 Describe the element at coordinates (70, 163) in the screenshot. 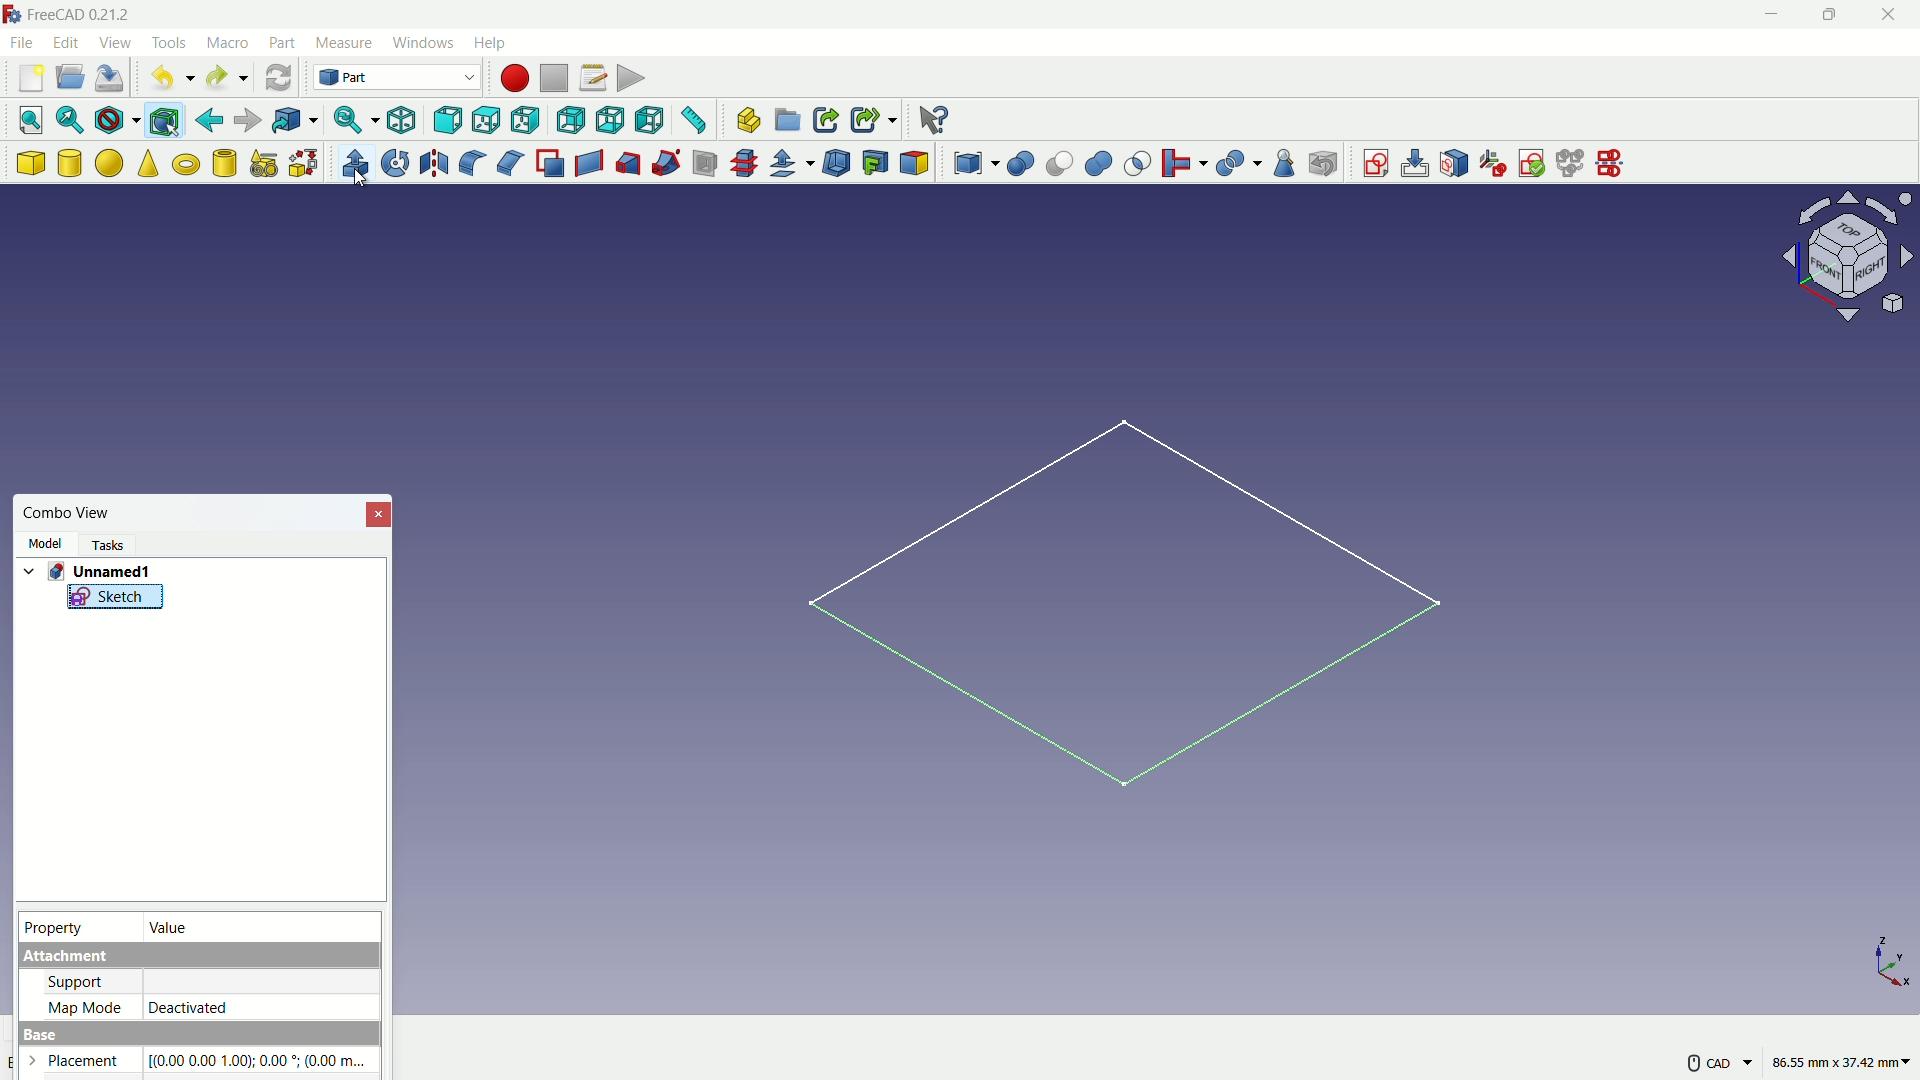

I see `cylinder` at that location.